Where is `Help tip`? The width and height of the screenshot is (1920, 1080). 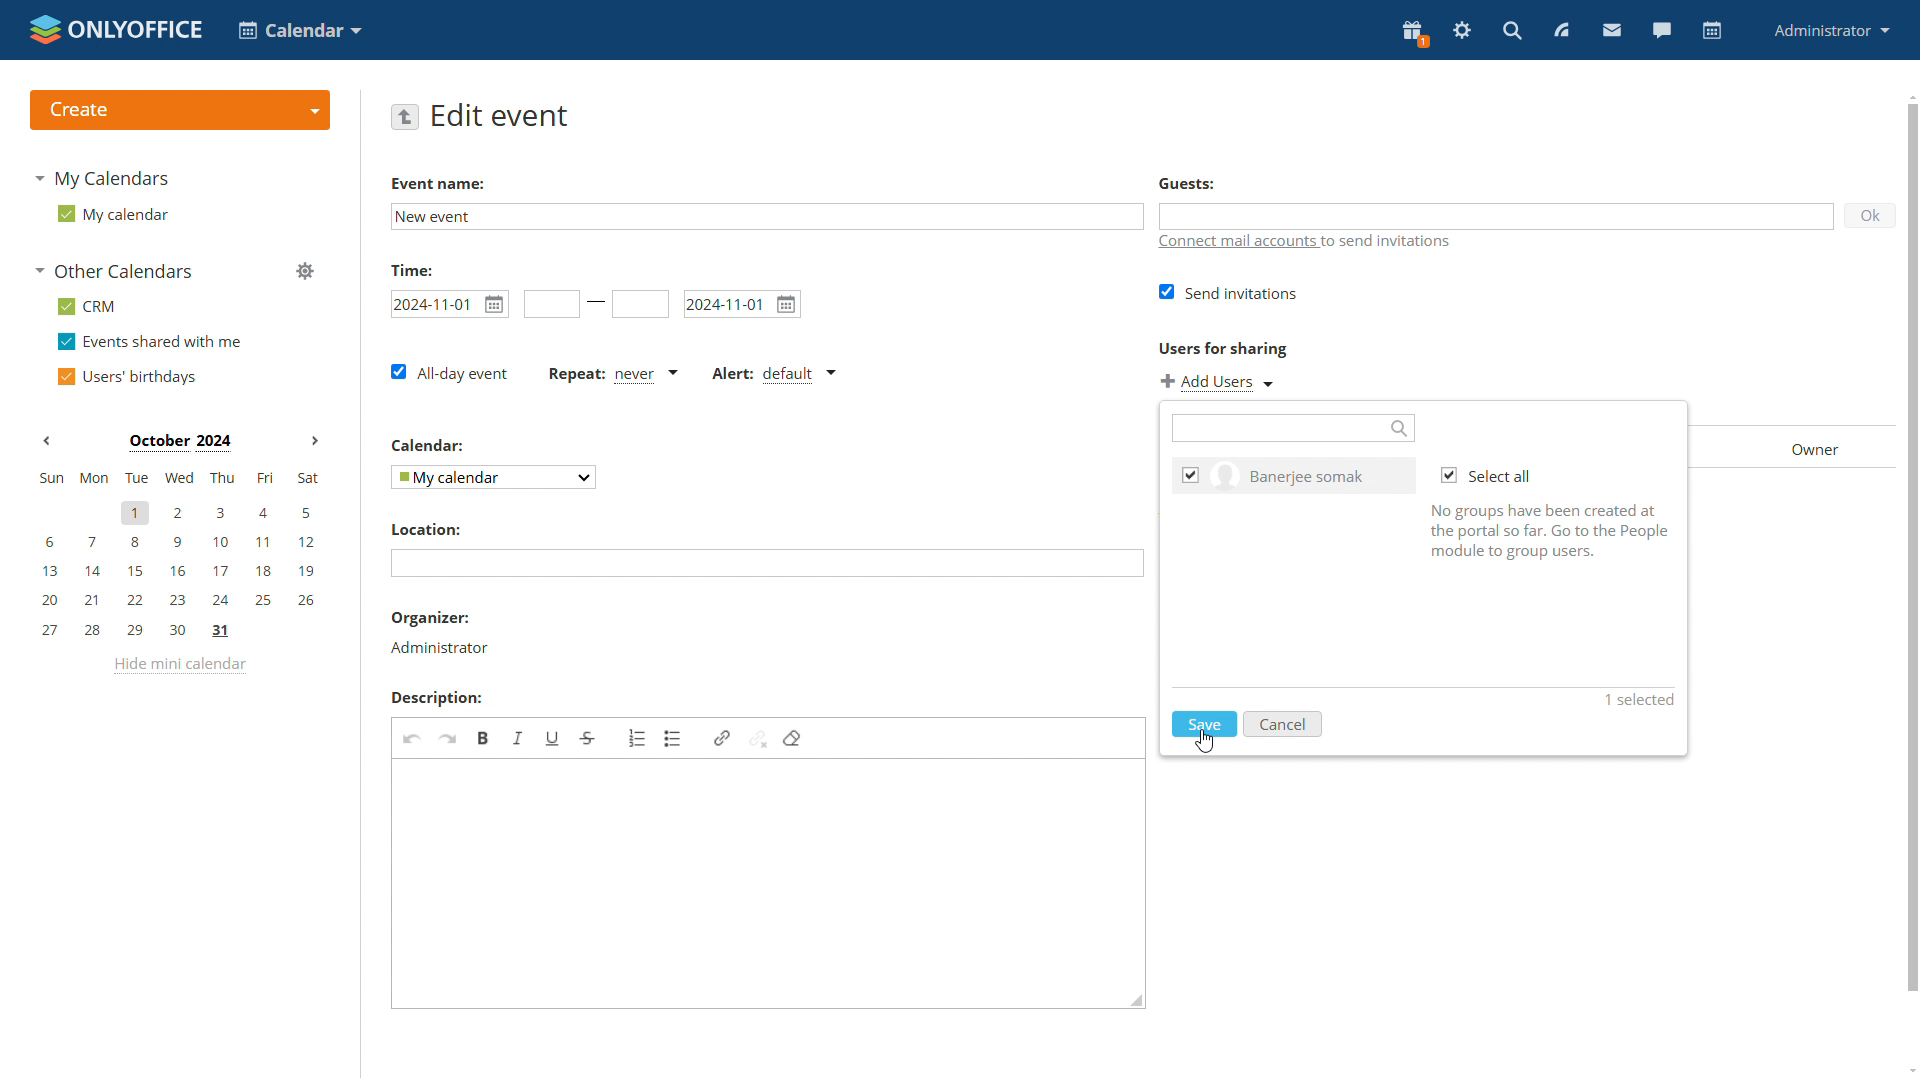 Help tip is located at coordinates (1550, 538).